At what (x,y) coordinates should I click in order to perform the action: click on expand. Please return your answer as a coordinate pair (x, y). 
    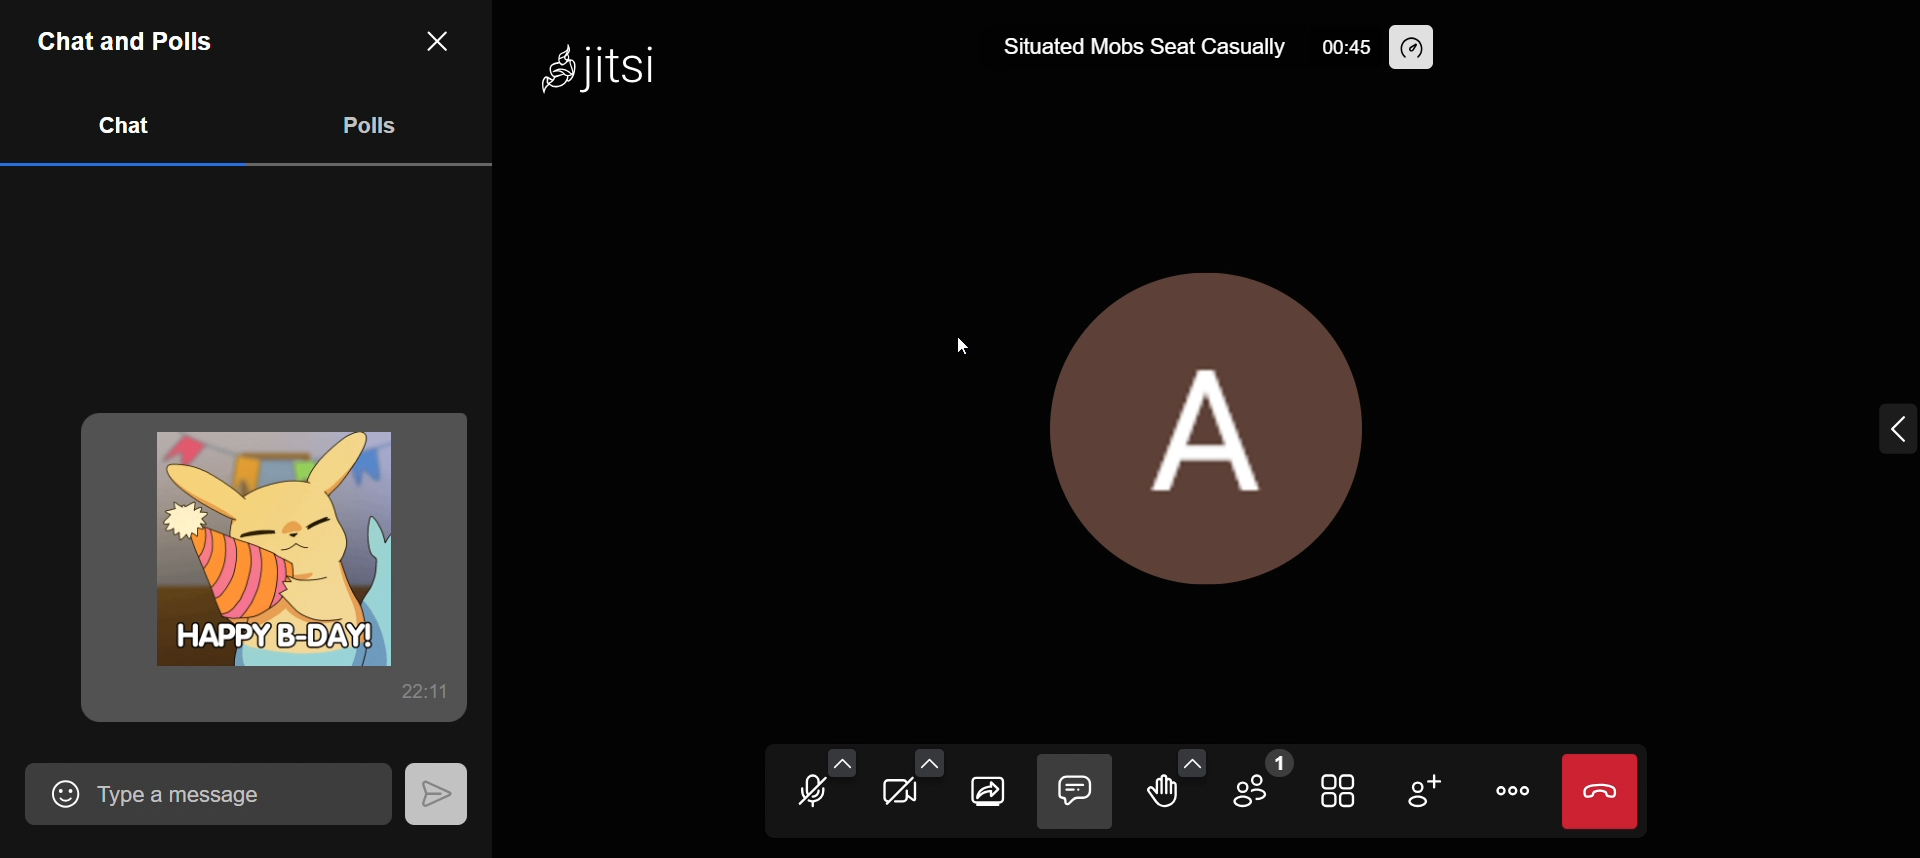
    Looking at the image, I should click on (1873, 425).